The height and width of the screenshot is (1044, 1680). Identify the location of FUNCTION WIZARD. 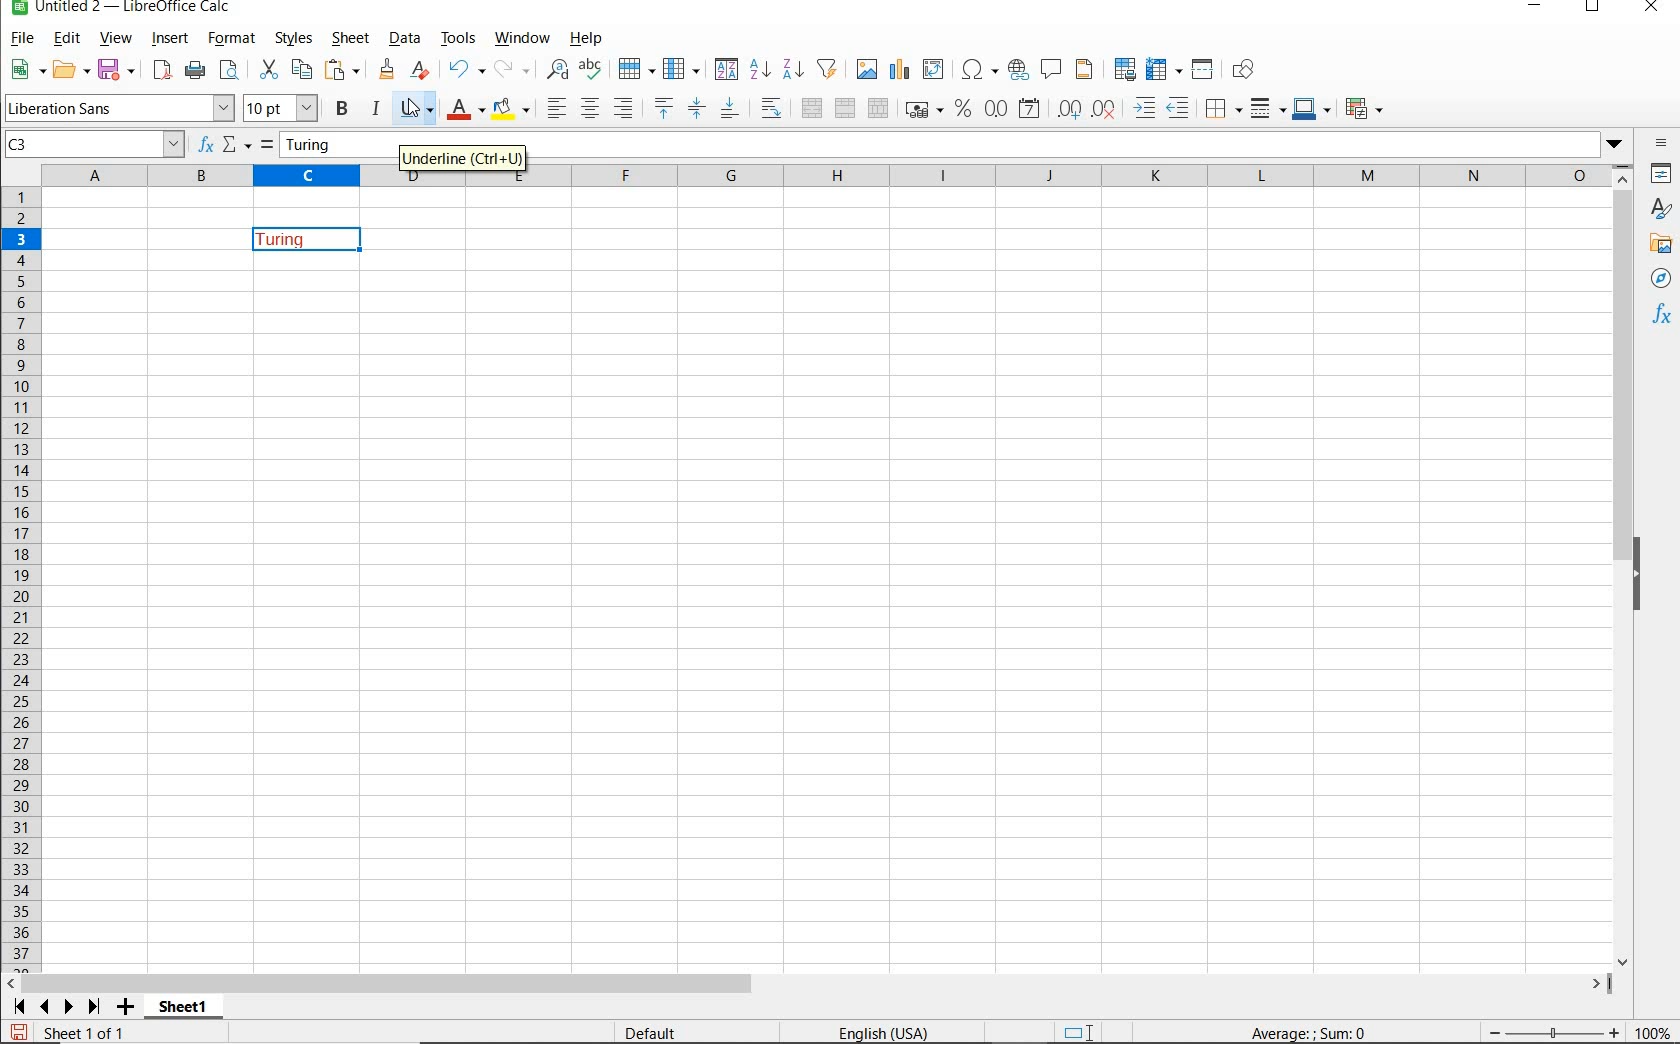
(206, 145).